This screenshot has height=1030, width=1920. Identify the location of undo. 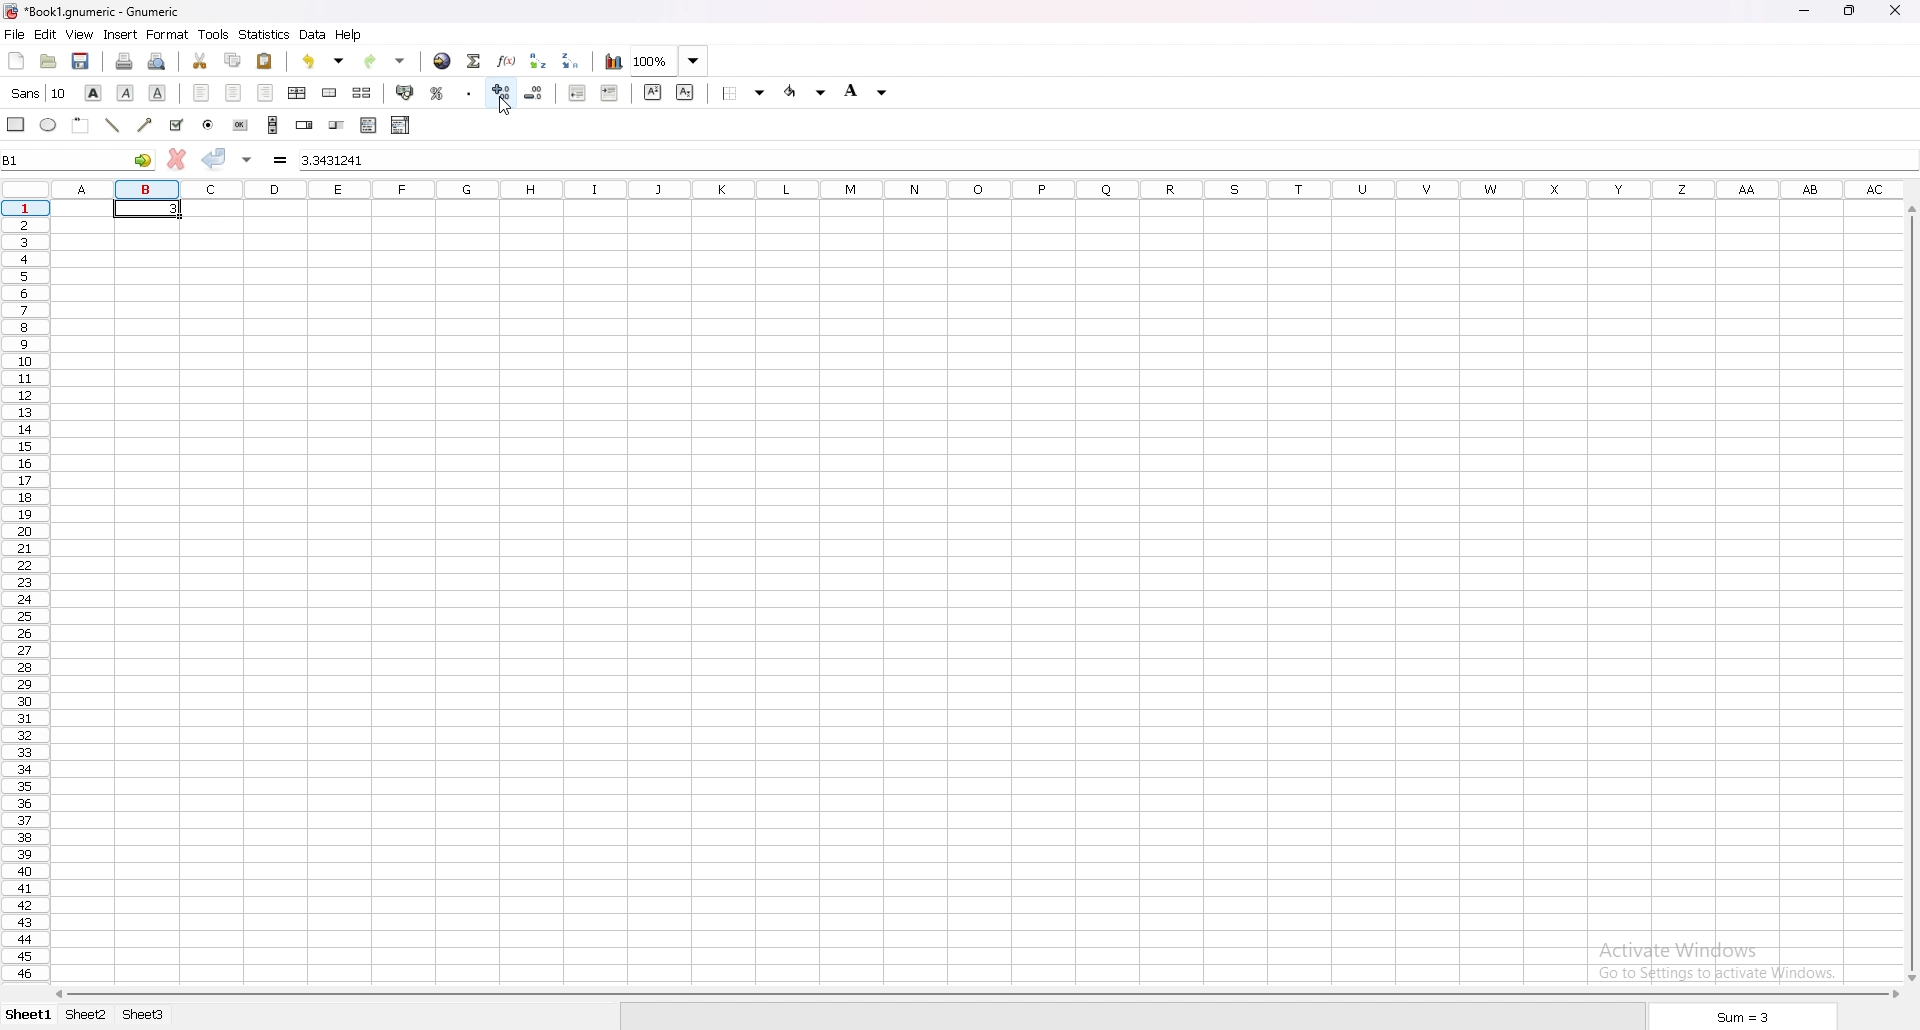
(325, 60).